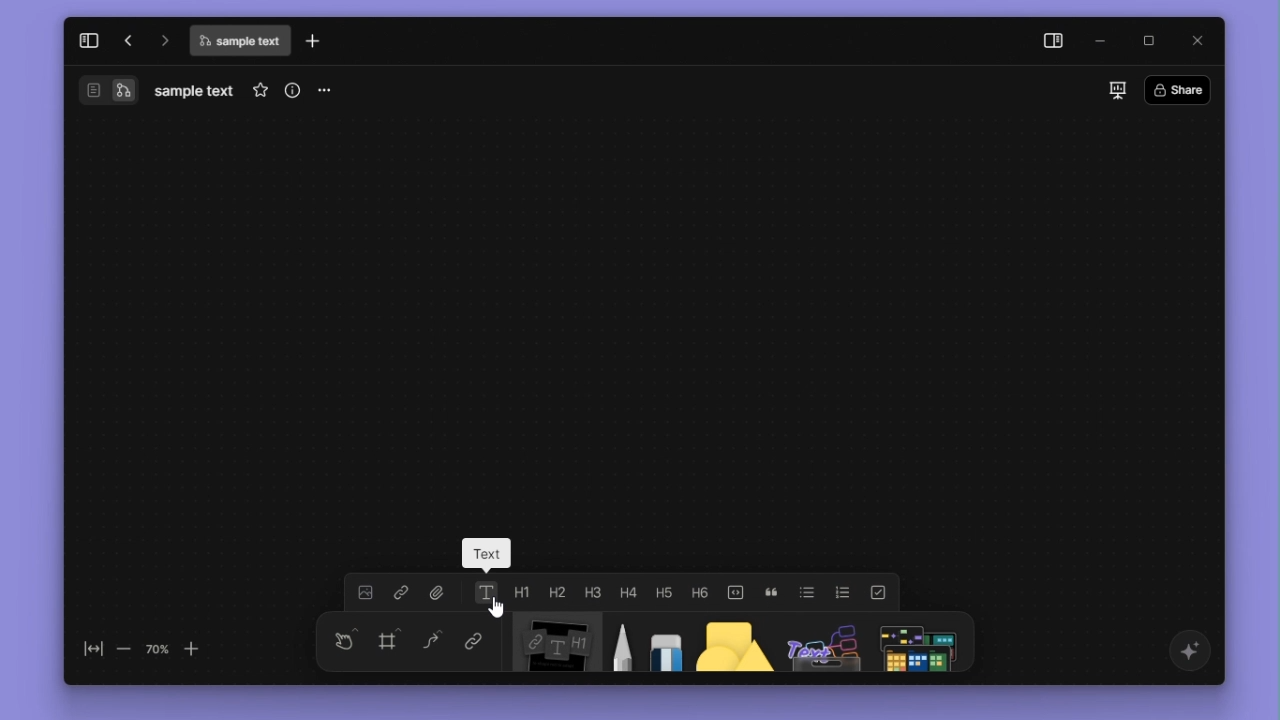  I want to click on side panel, so click(1050, 41).